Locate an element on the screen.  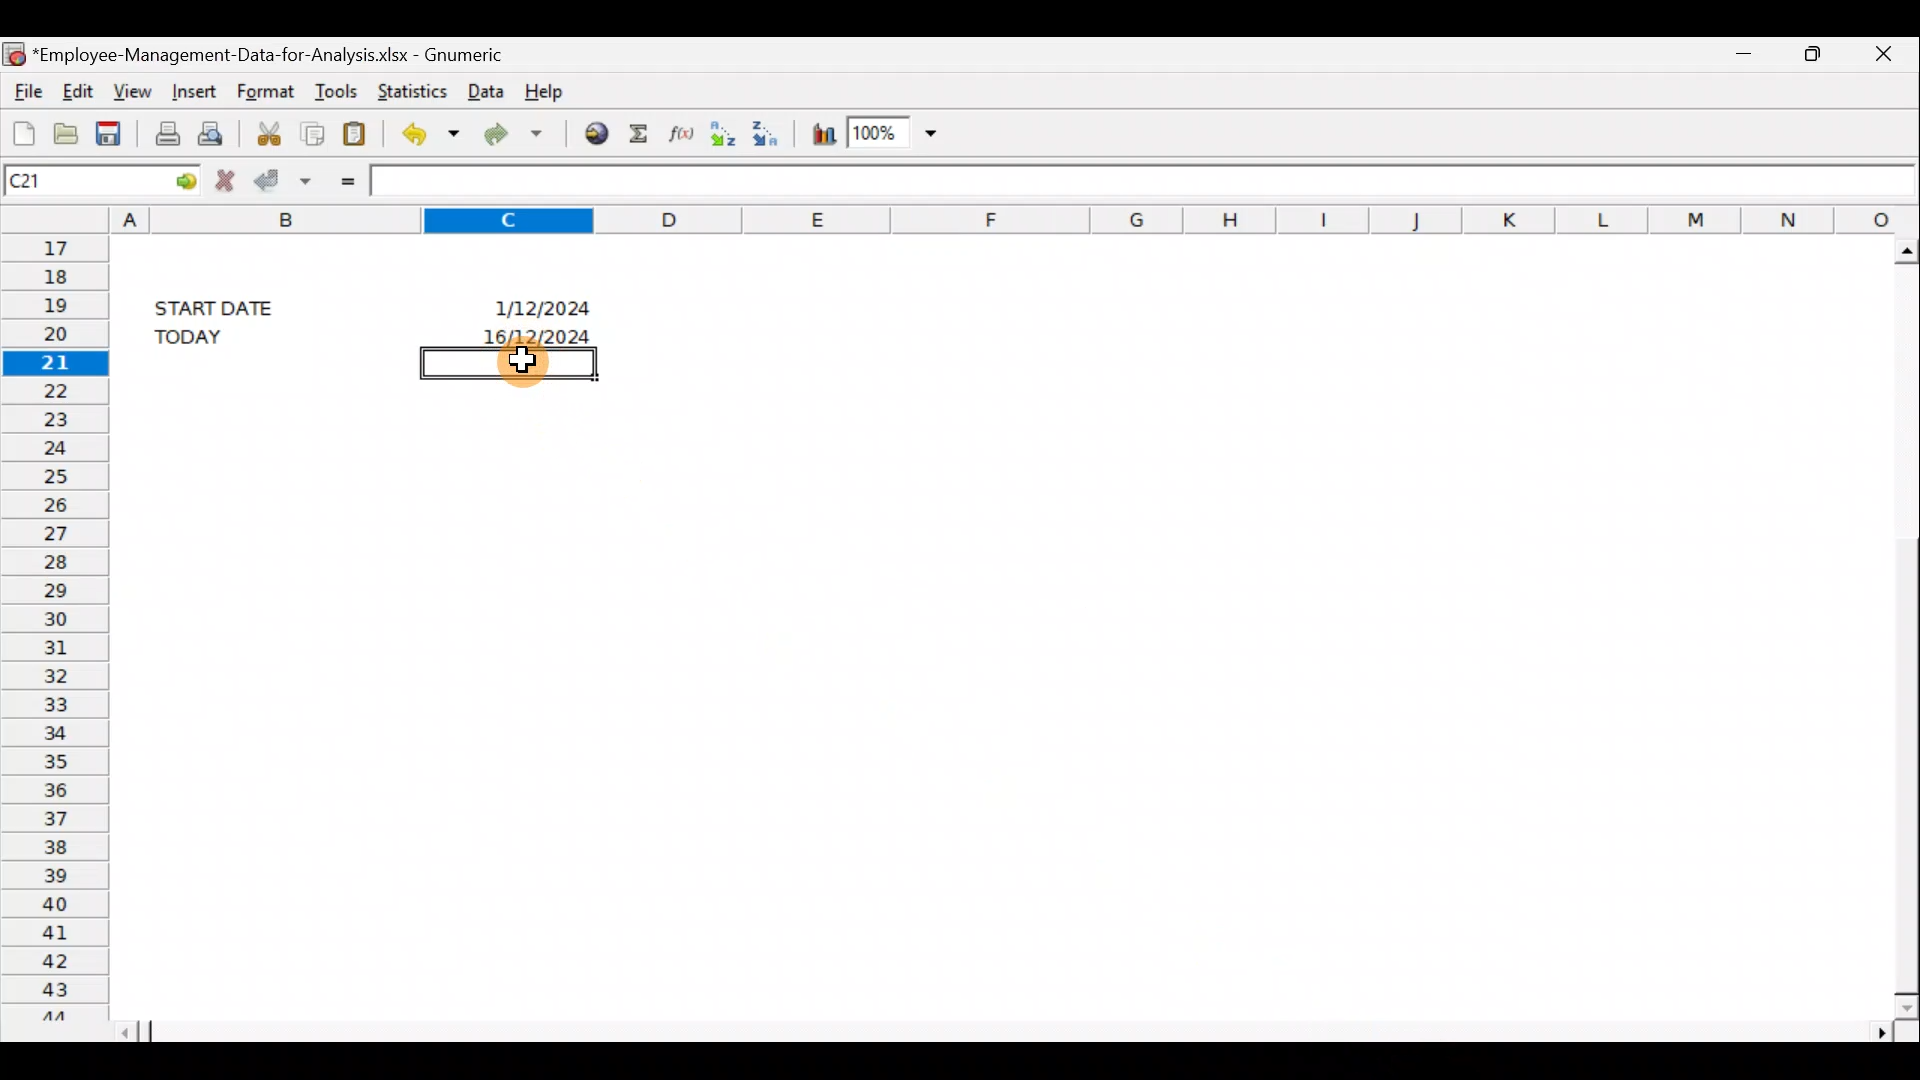
Paste the clipboard is located at coordinates (359, 130).